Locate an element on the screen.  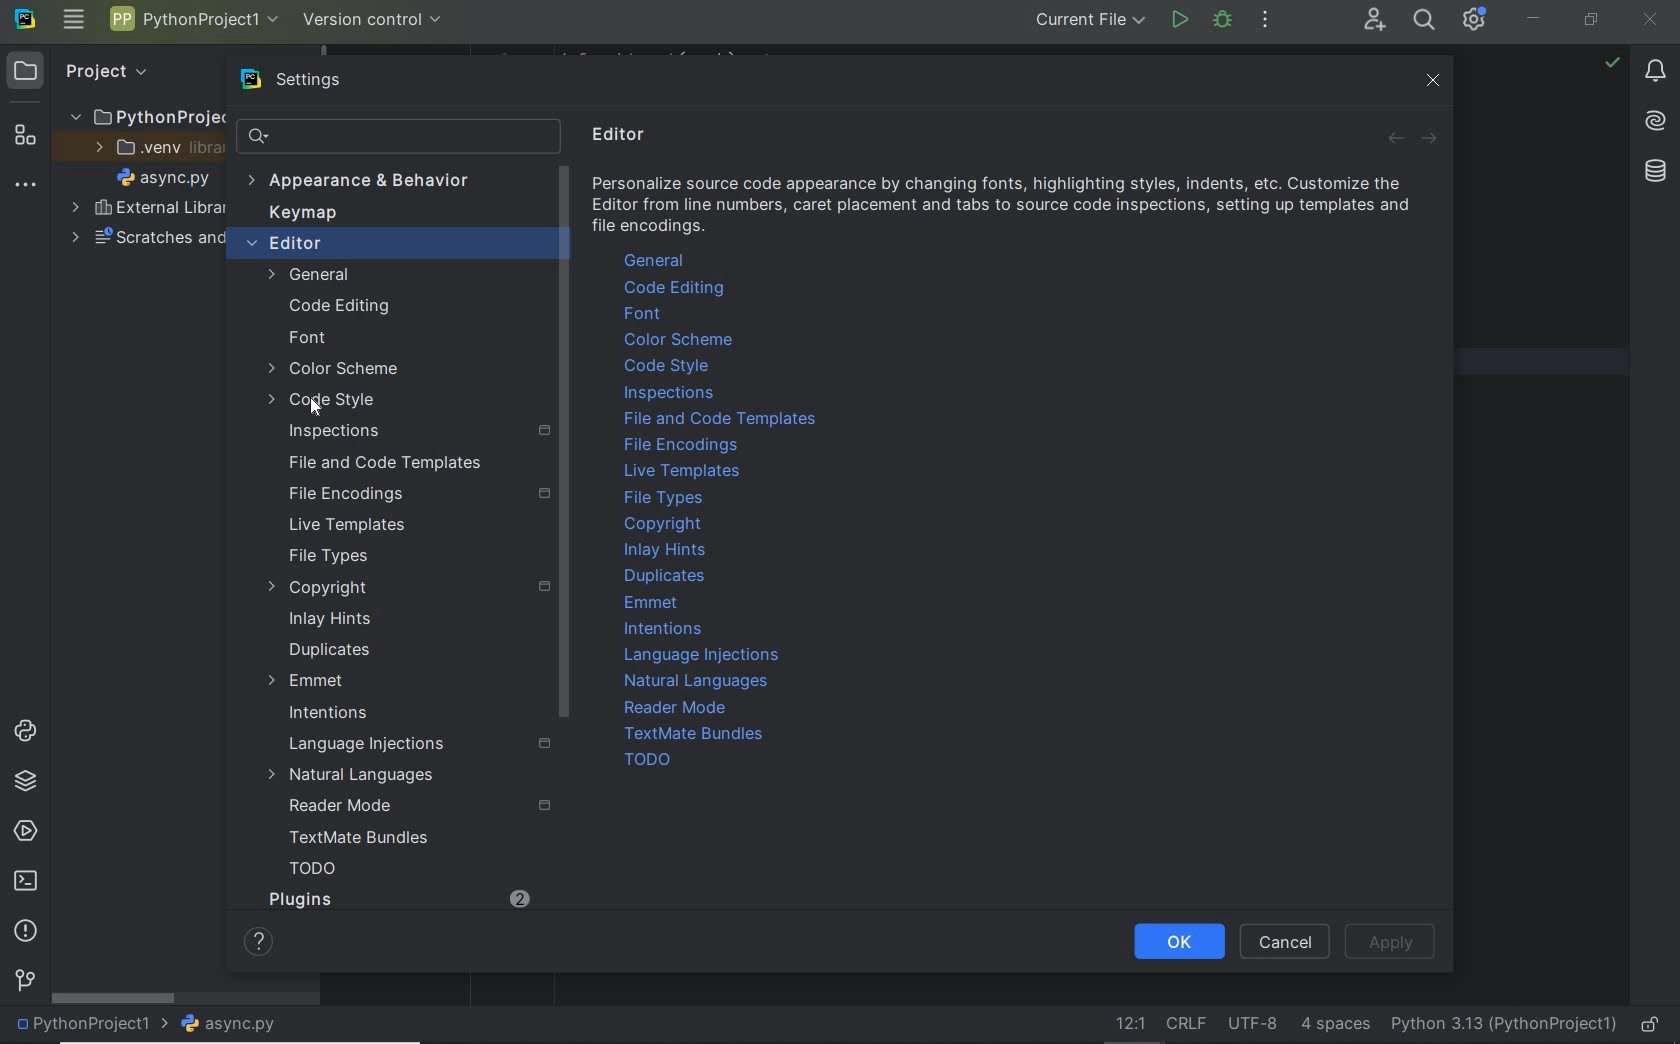
Reader Mode is located at coordinates (684, 708).